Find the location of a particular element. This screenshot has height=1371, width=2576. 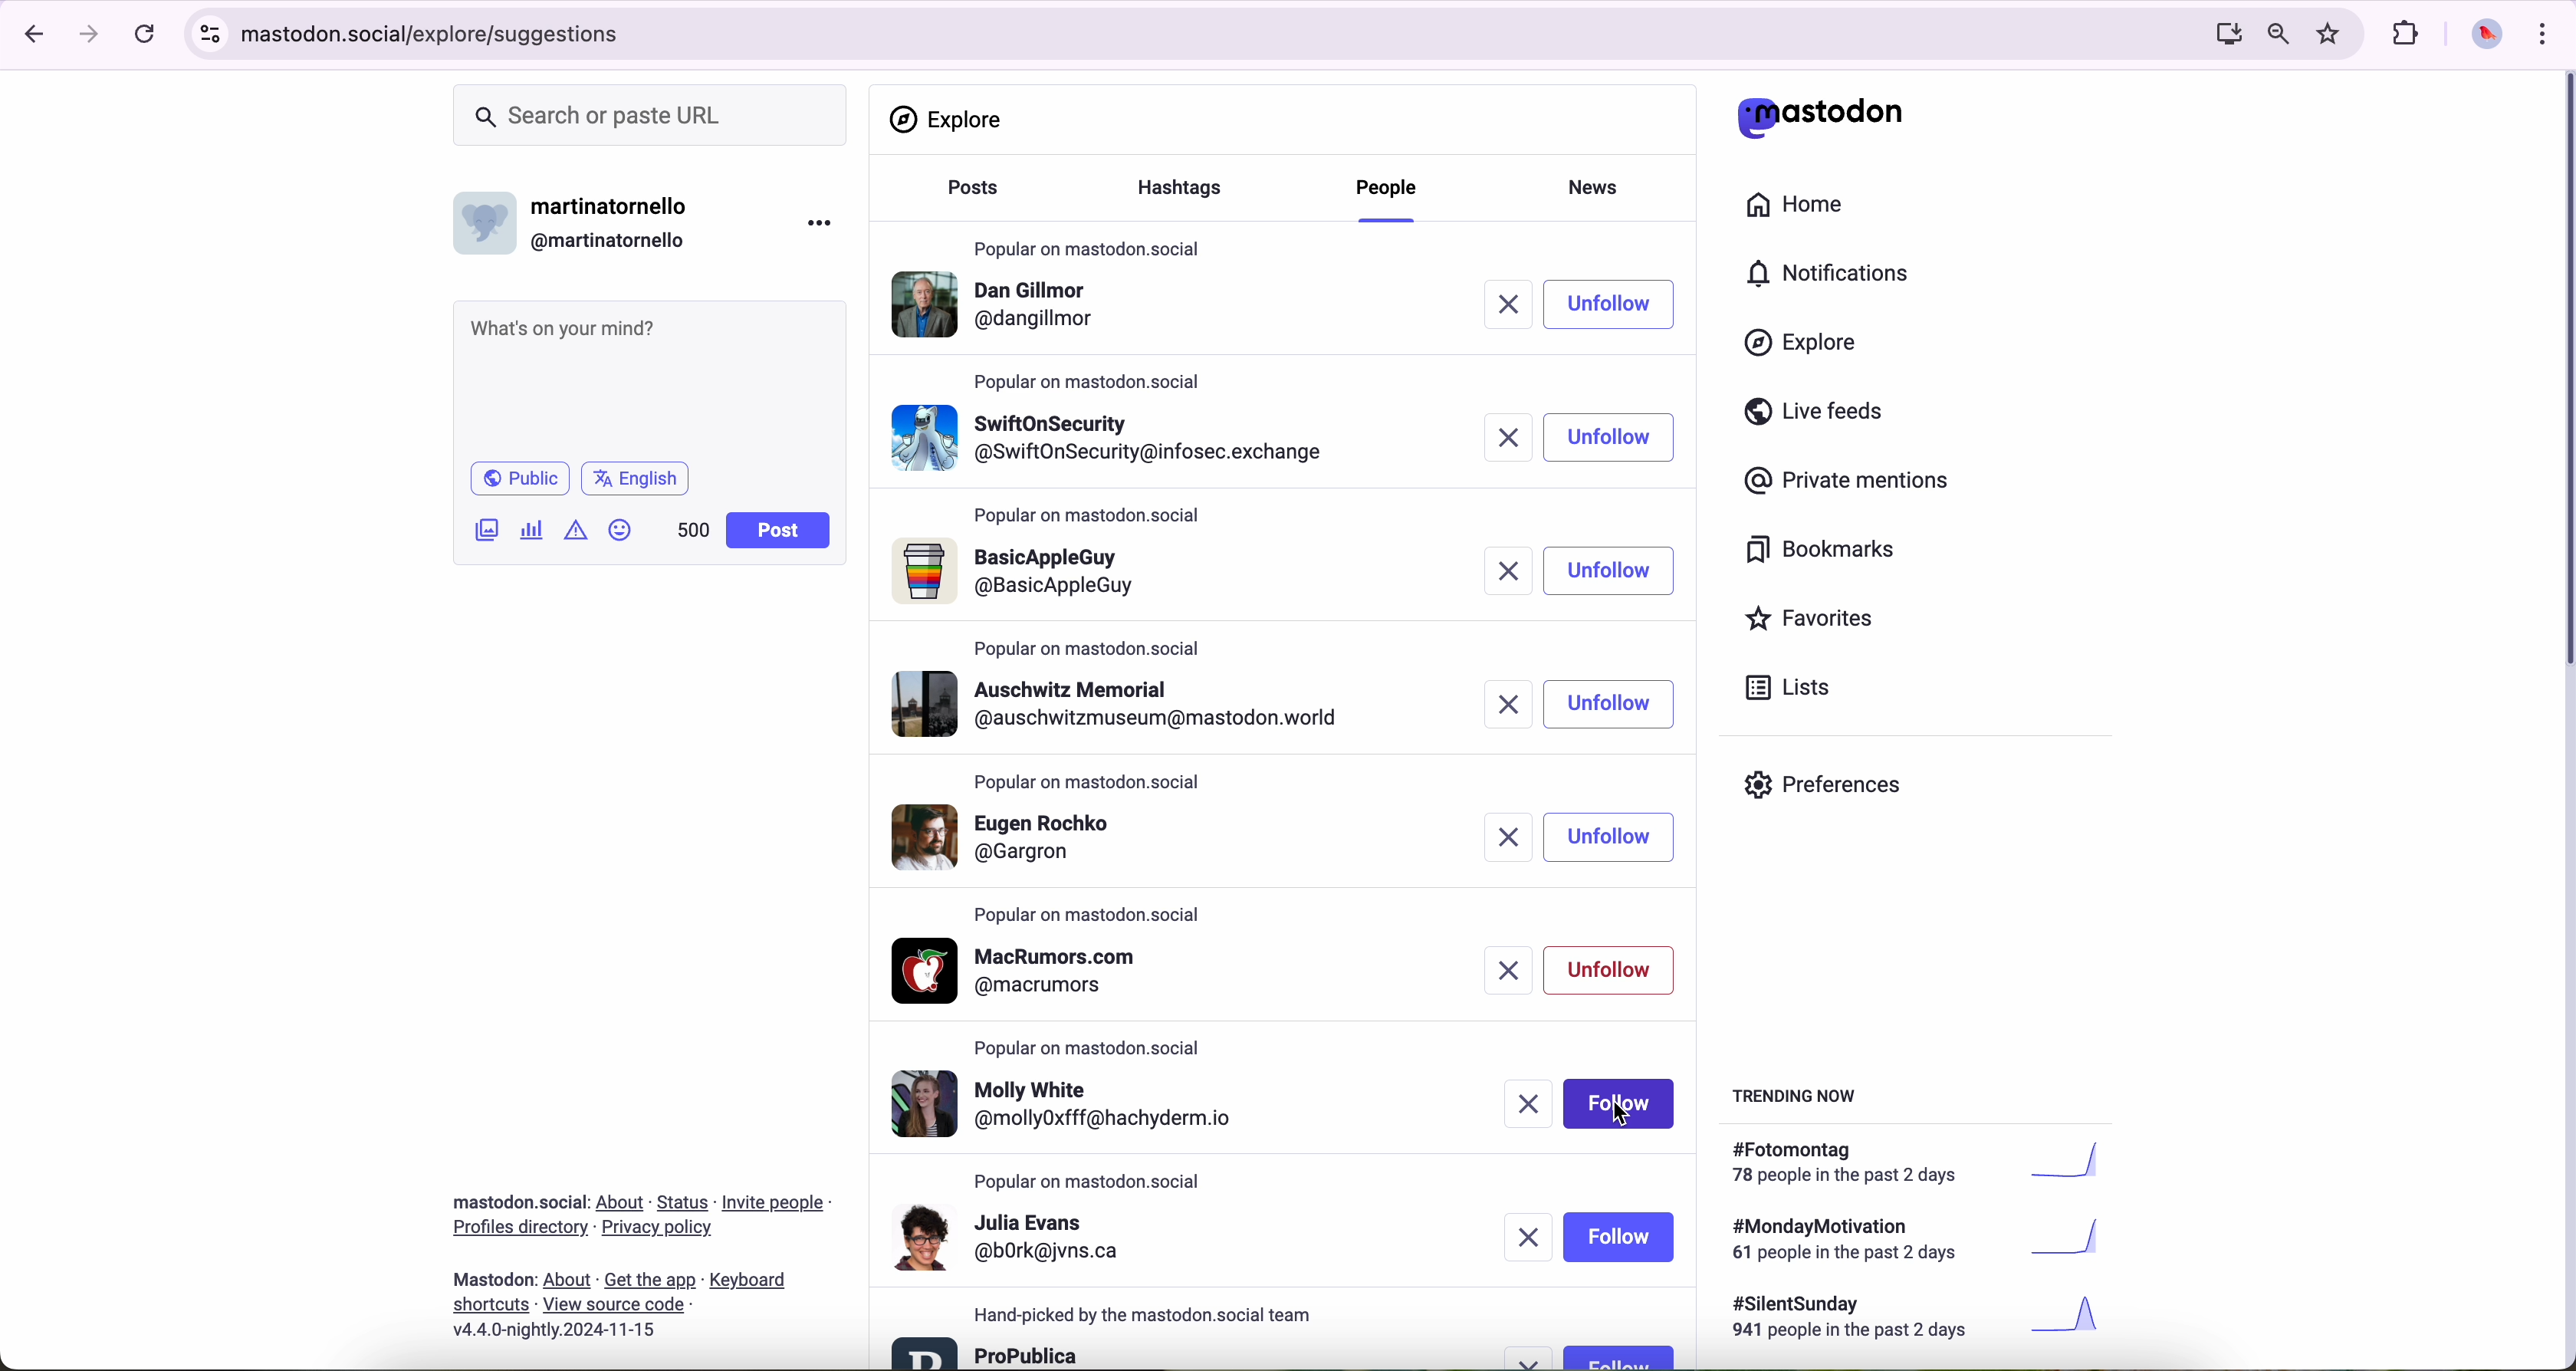

click on explore button is located at coordinates (1806, 352).